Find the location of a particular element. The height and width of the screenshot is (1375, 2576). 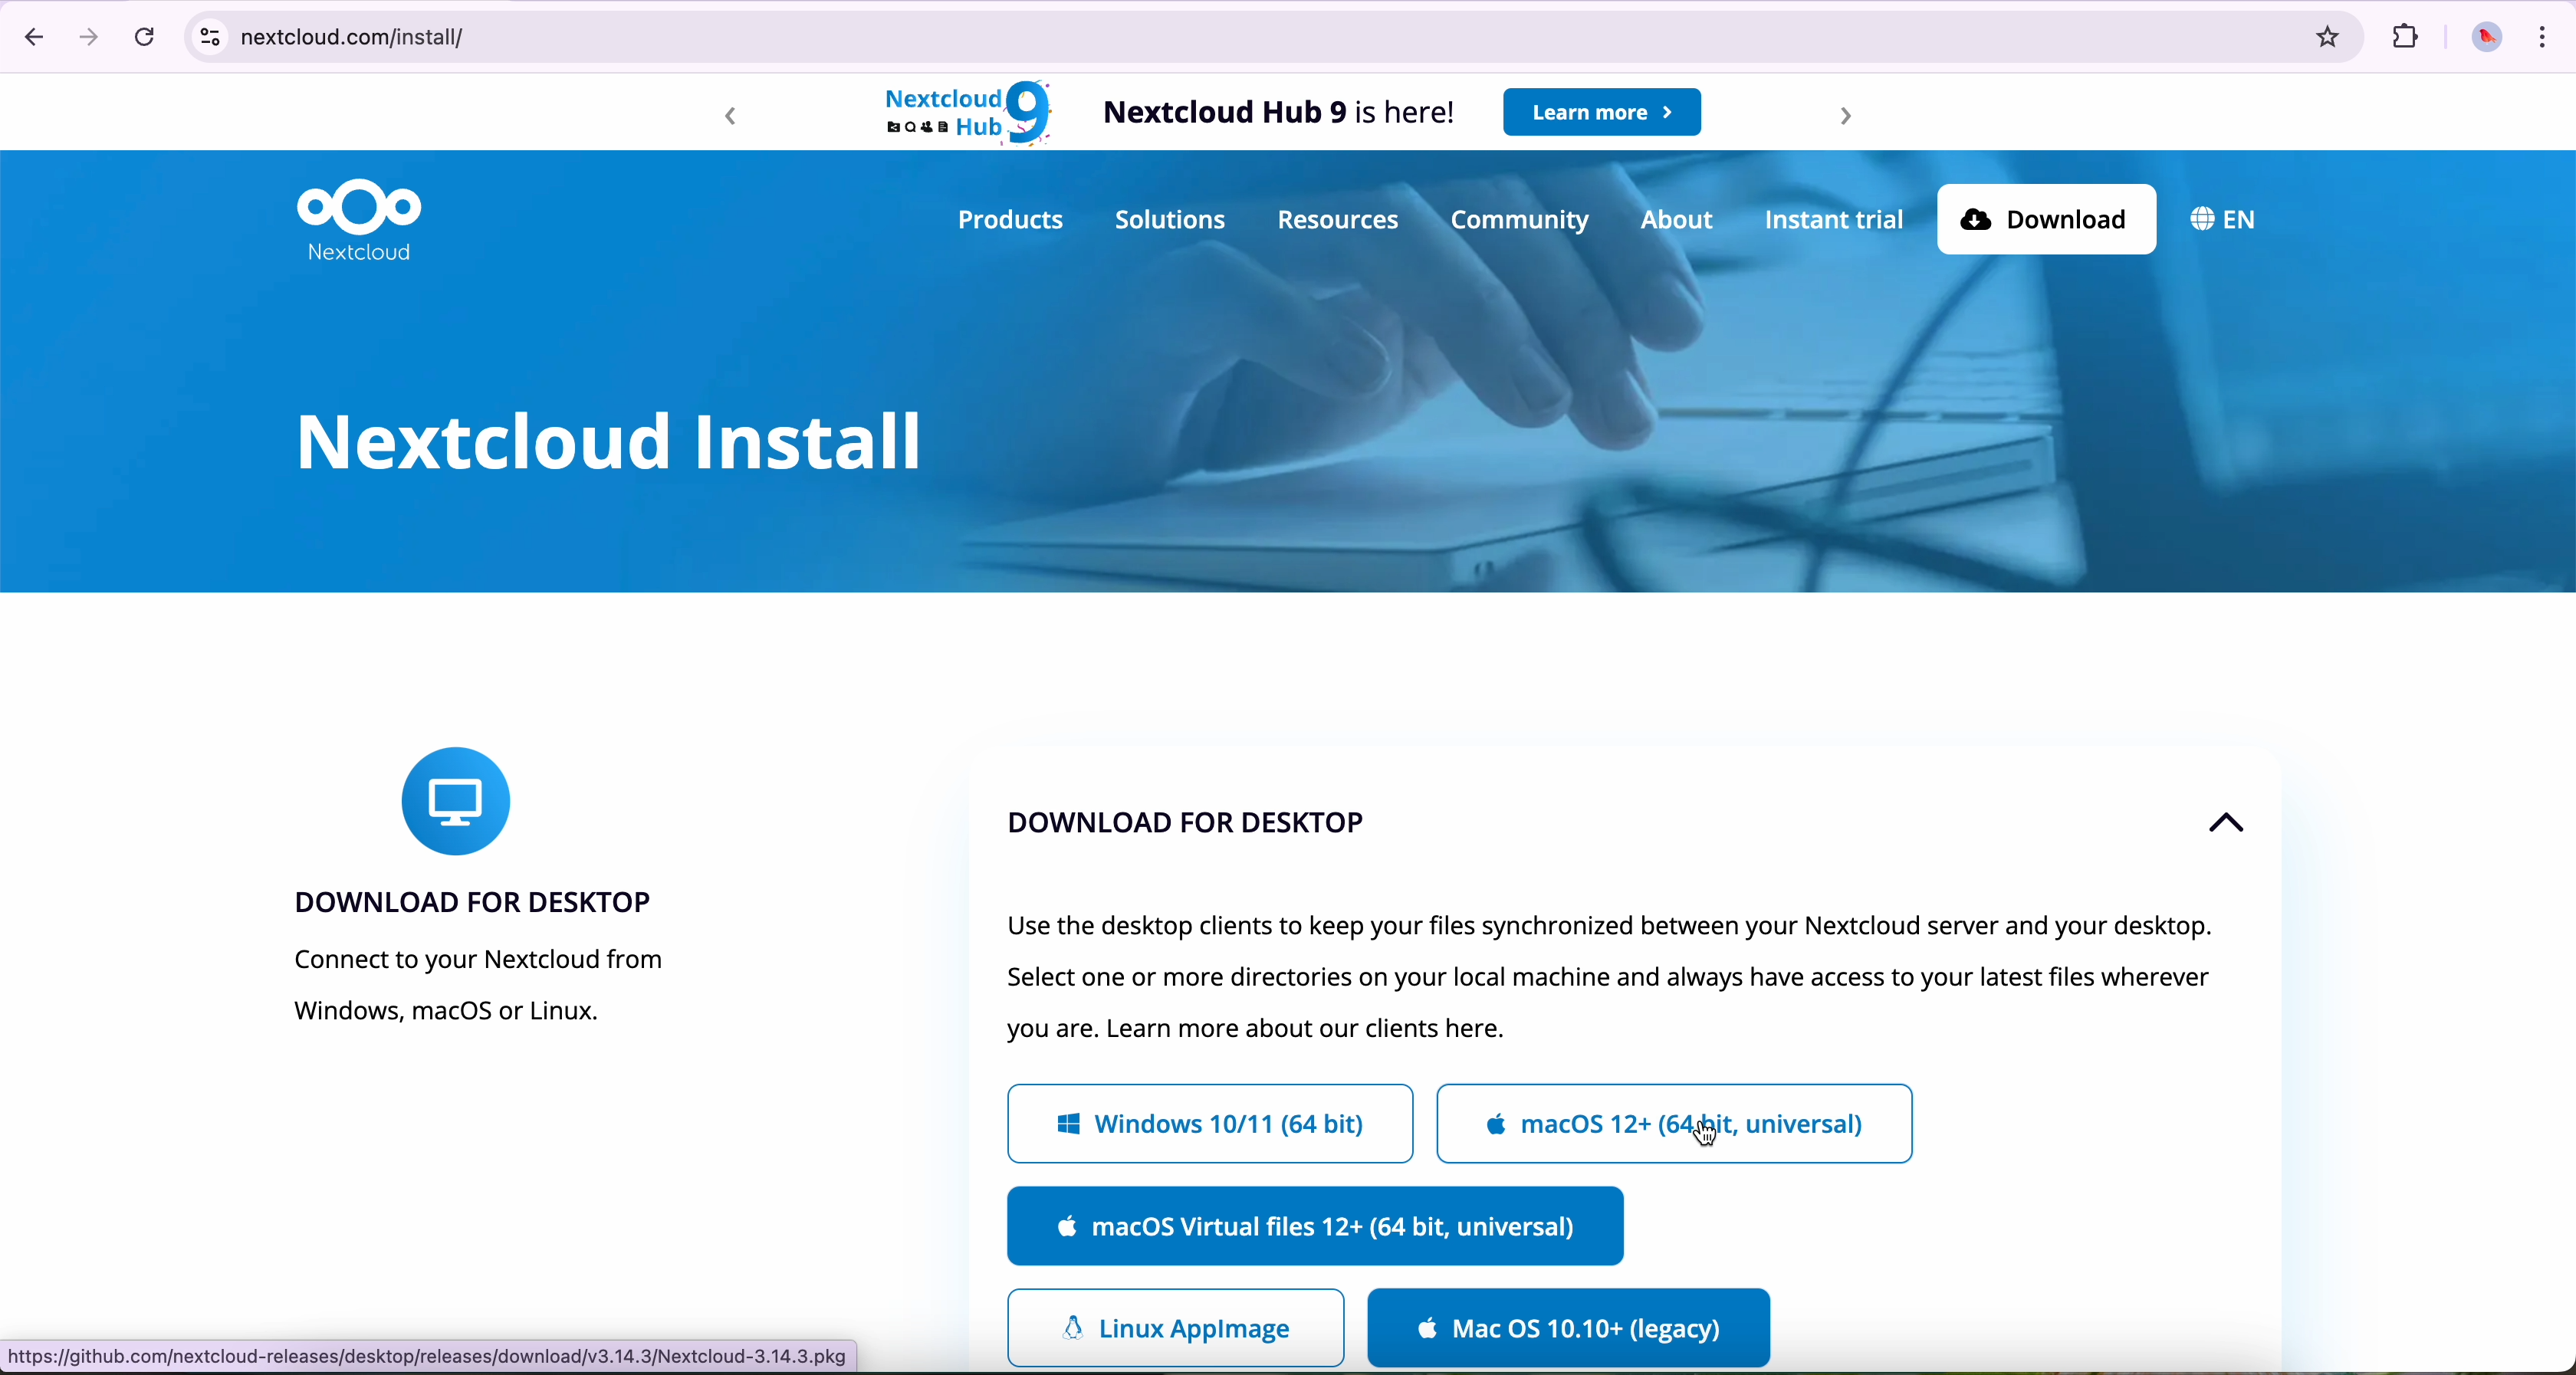

cursor is located at coordinates (1713, 1150).